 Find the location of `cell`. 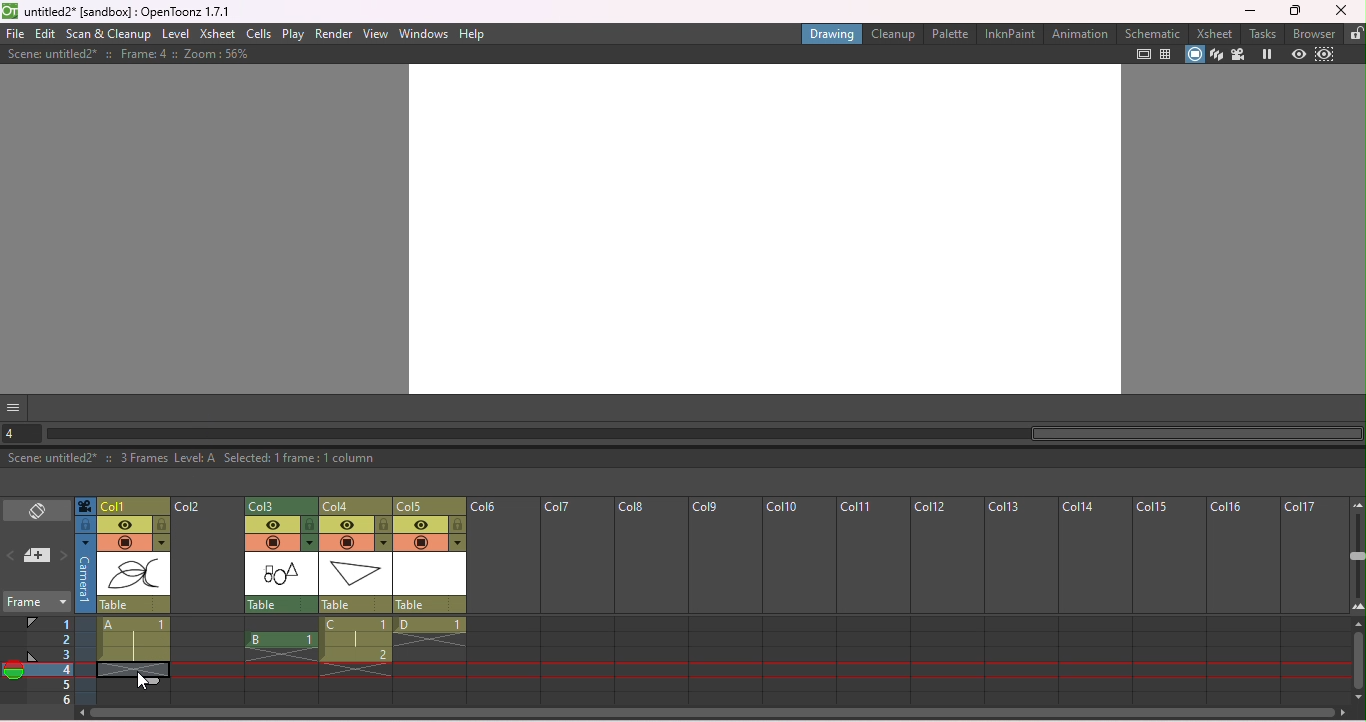

cell is located at coordinates (130, 669).